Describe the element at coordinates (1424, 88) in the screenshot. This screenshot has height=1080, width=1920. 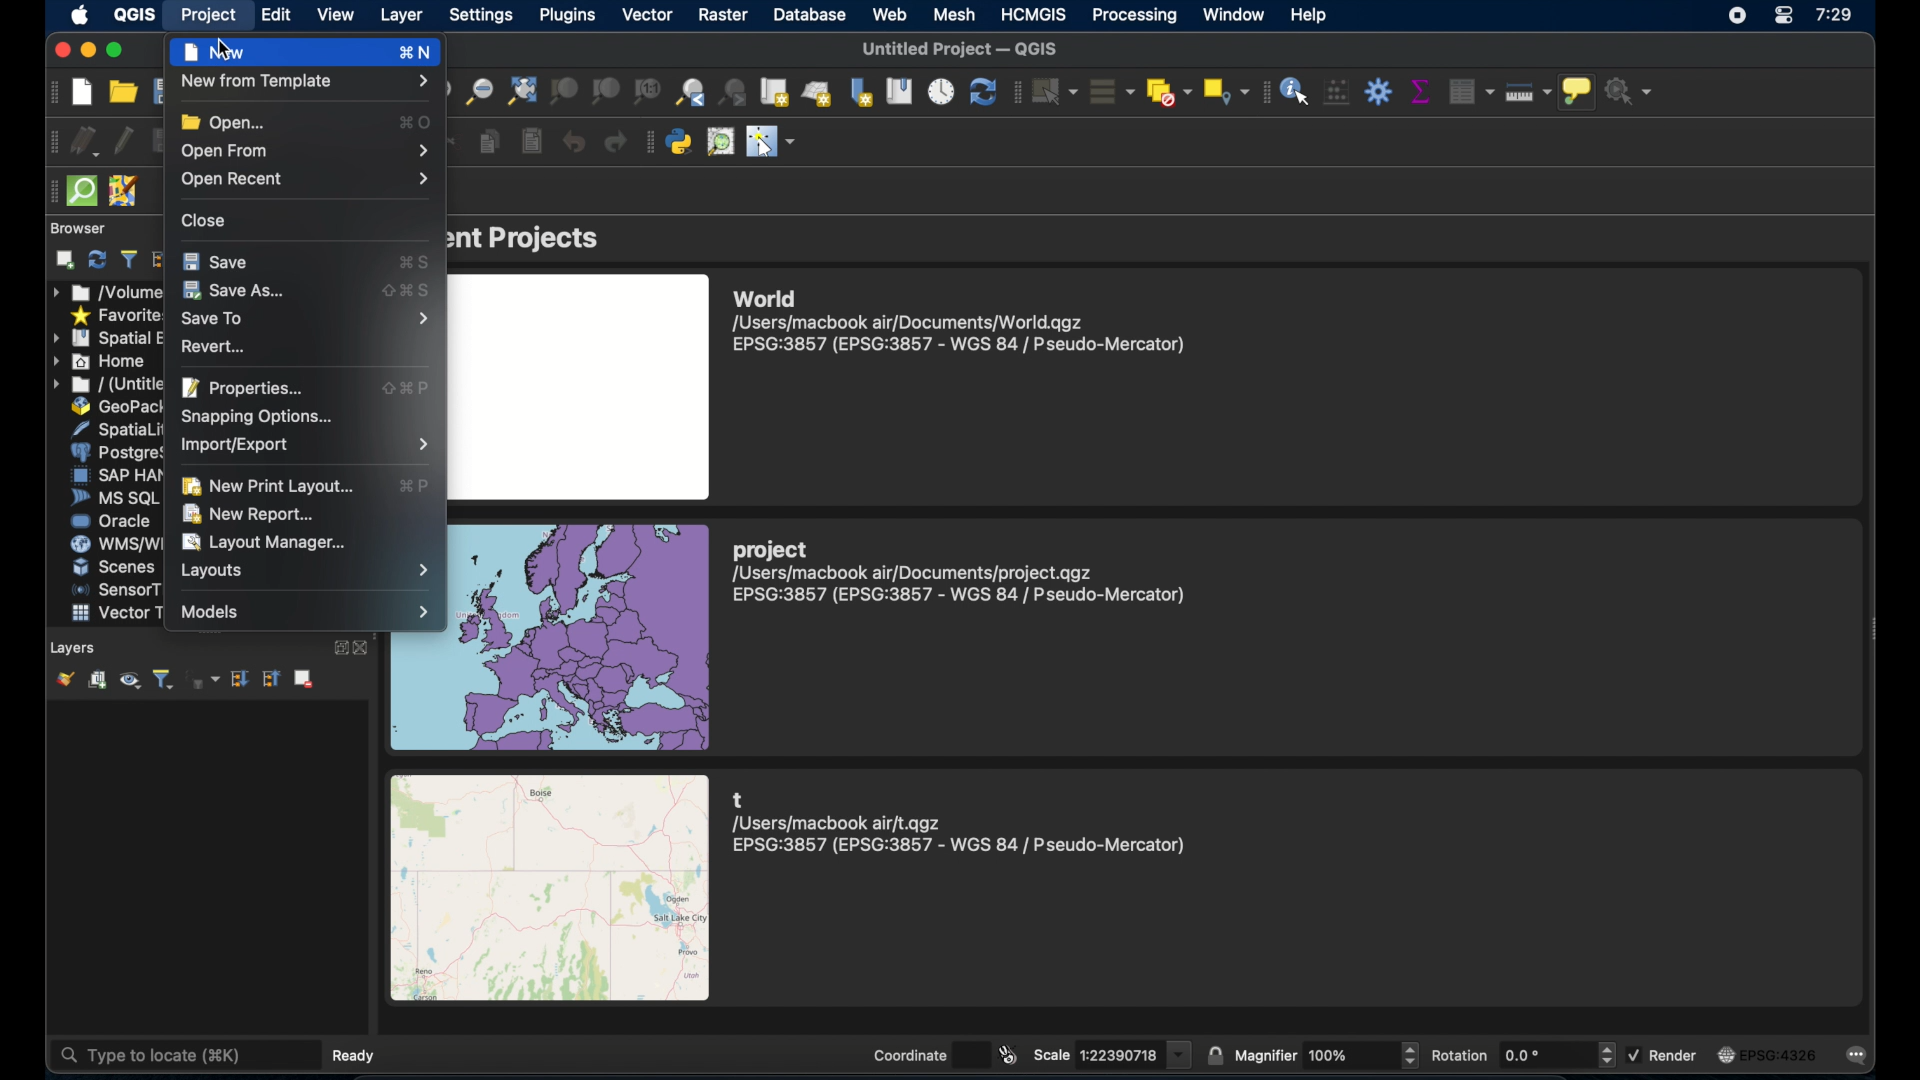
I see `show statistical summary` at that location.